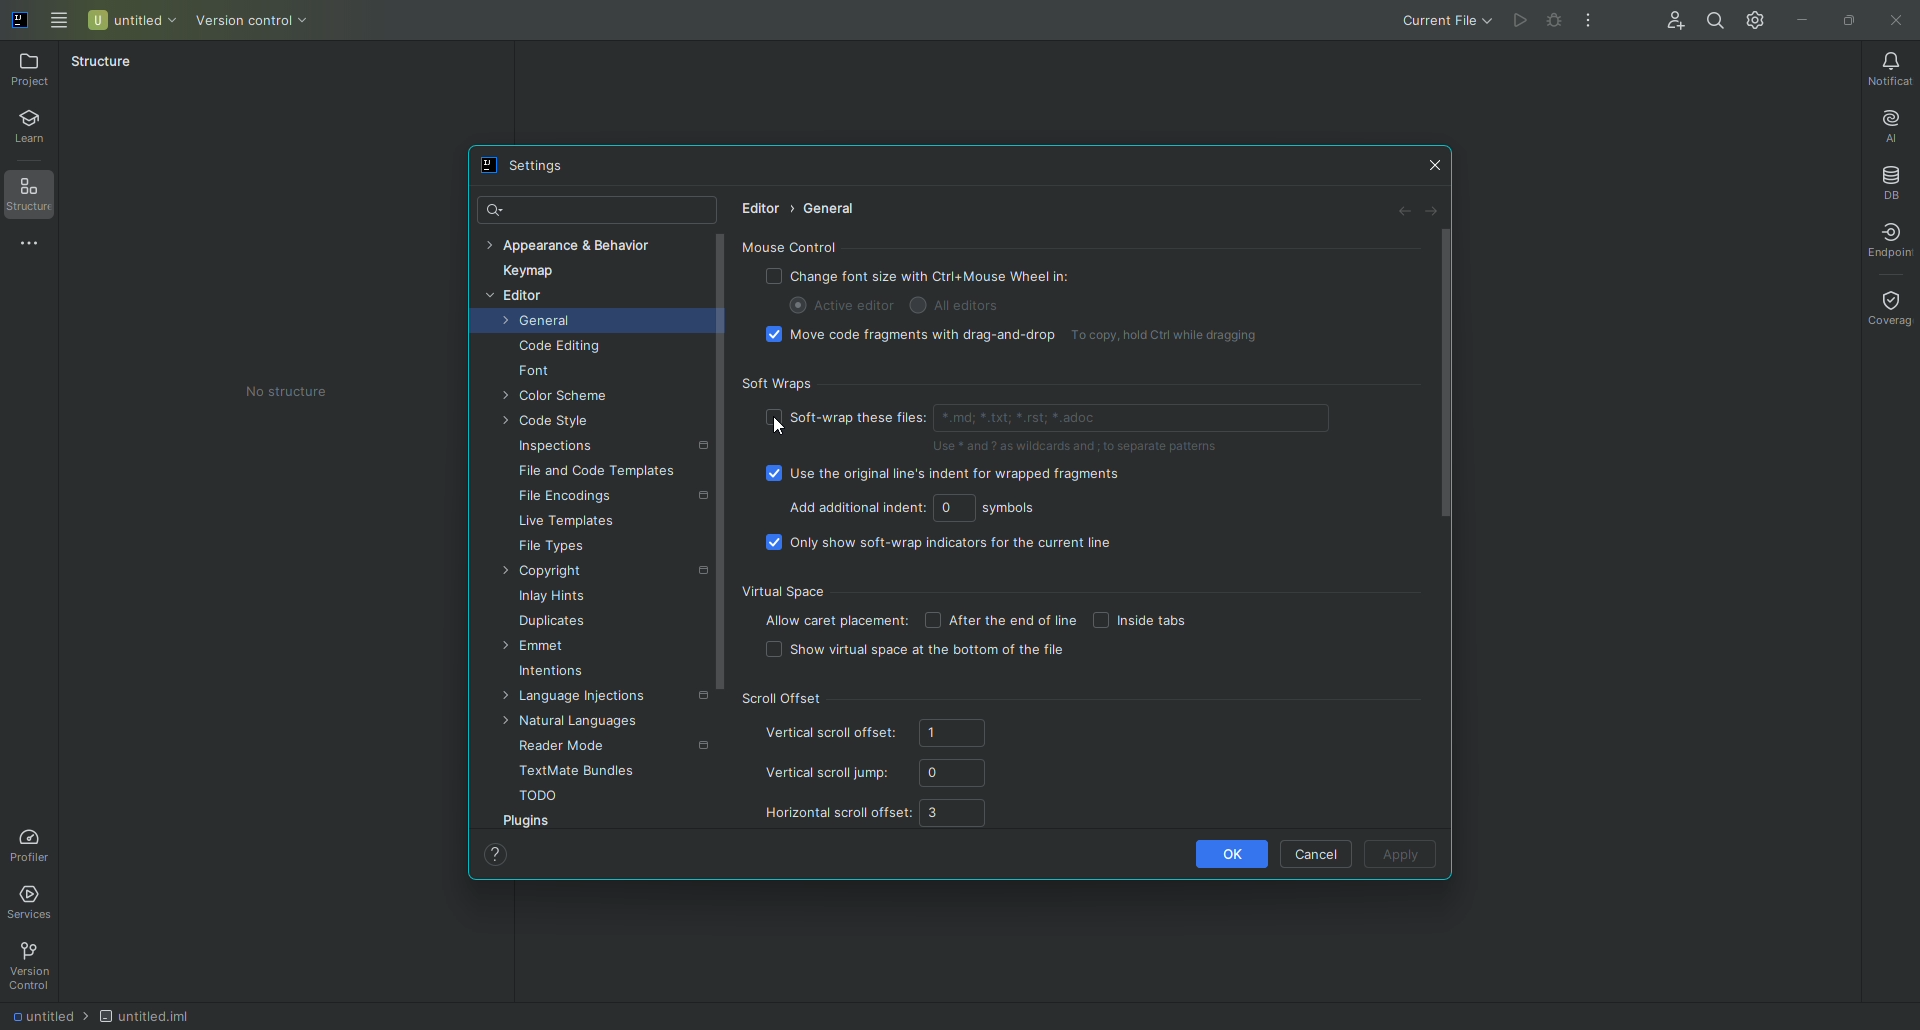  I want to click on File Types, so click(553, 547).